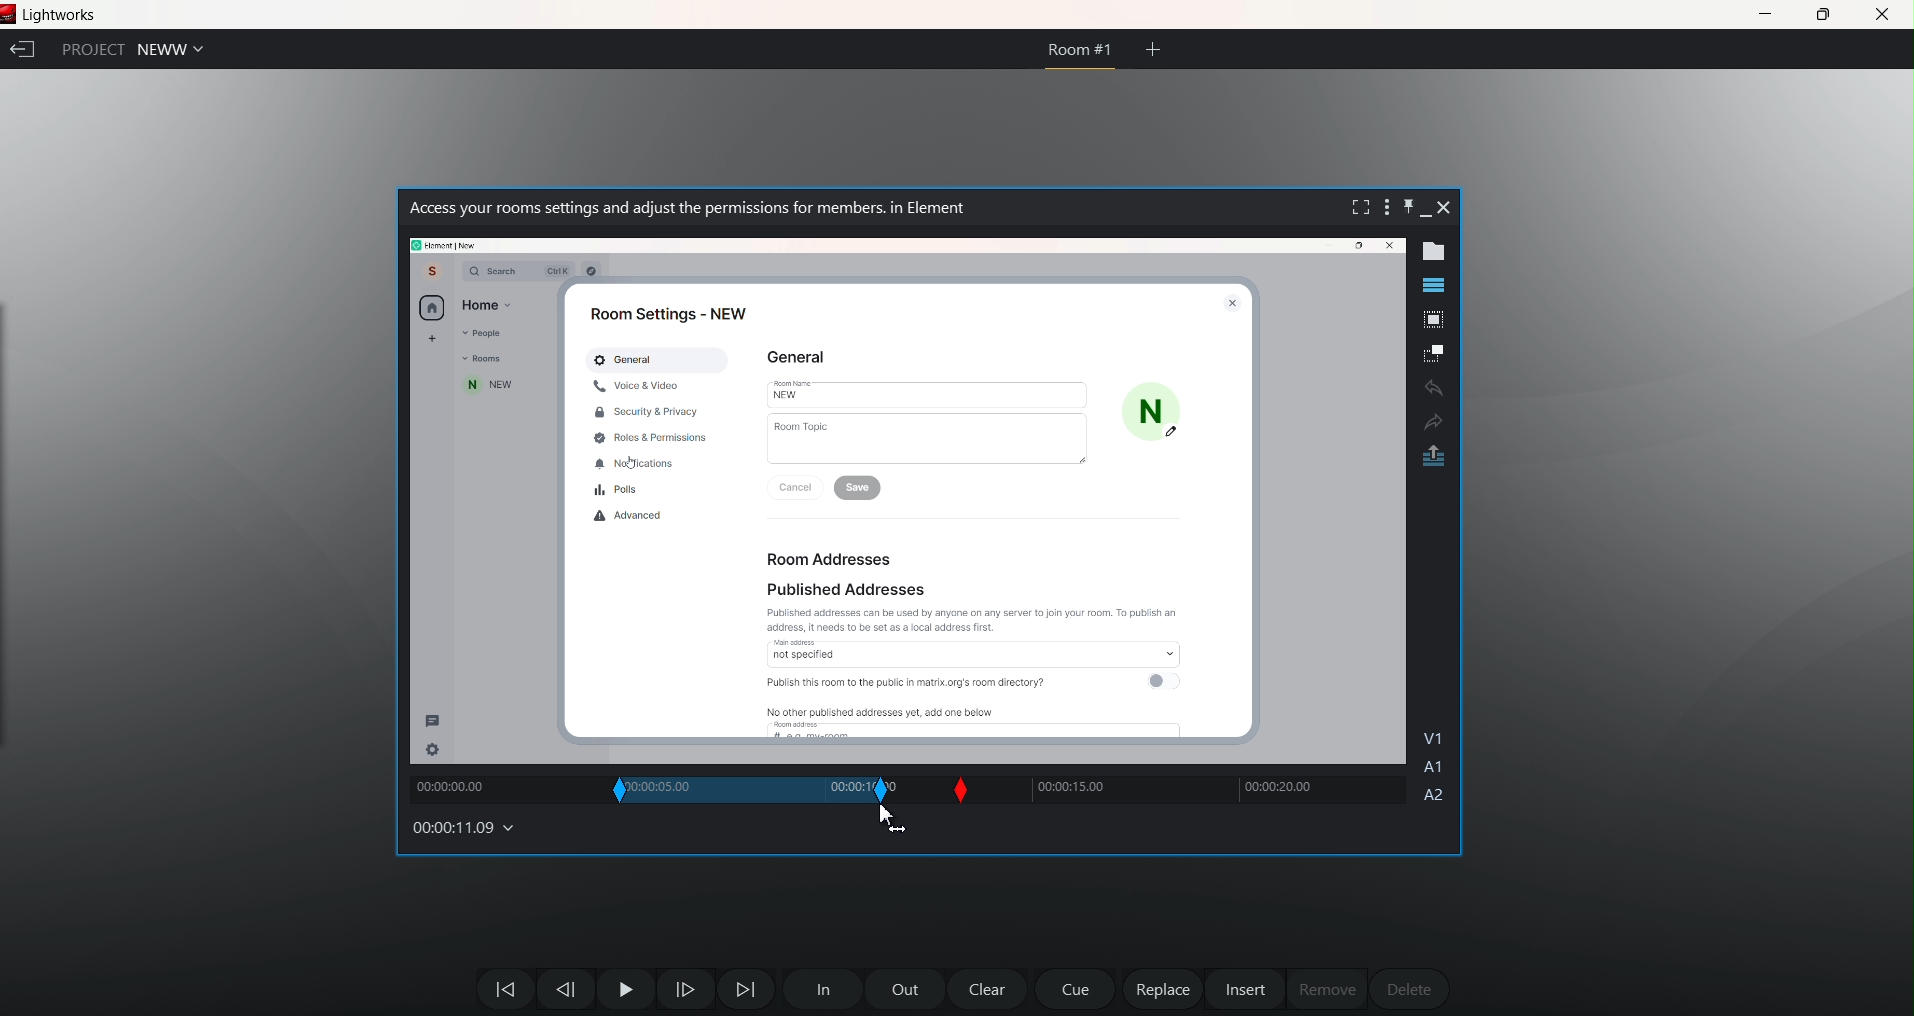 The height and width of the screenshot is (1016, 1914). What do you see at coordinates (462, 829) in the screenshot?
I see `00:00:11.09 (timecodes and reels)` at bounding box center [462, 829].